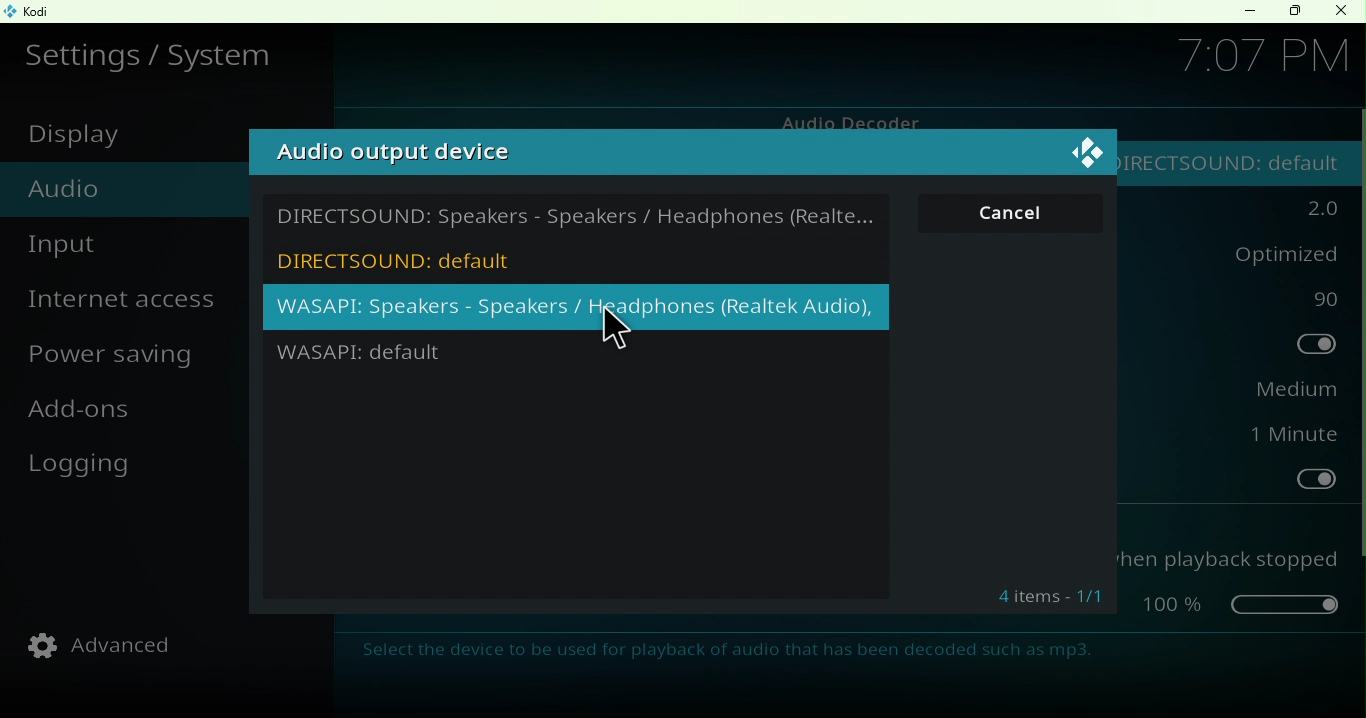  I want to click on Close, so click(1085, 152).